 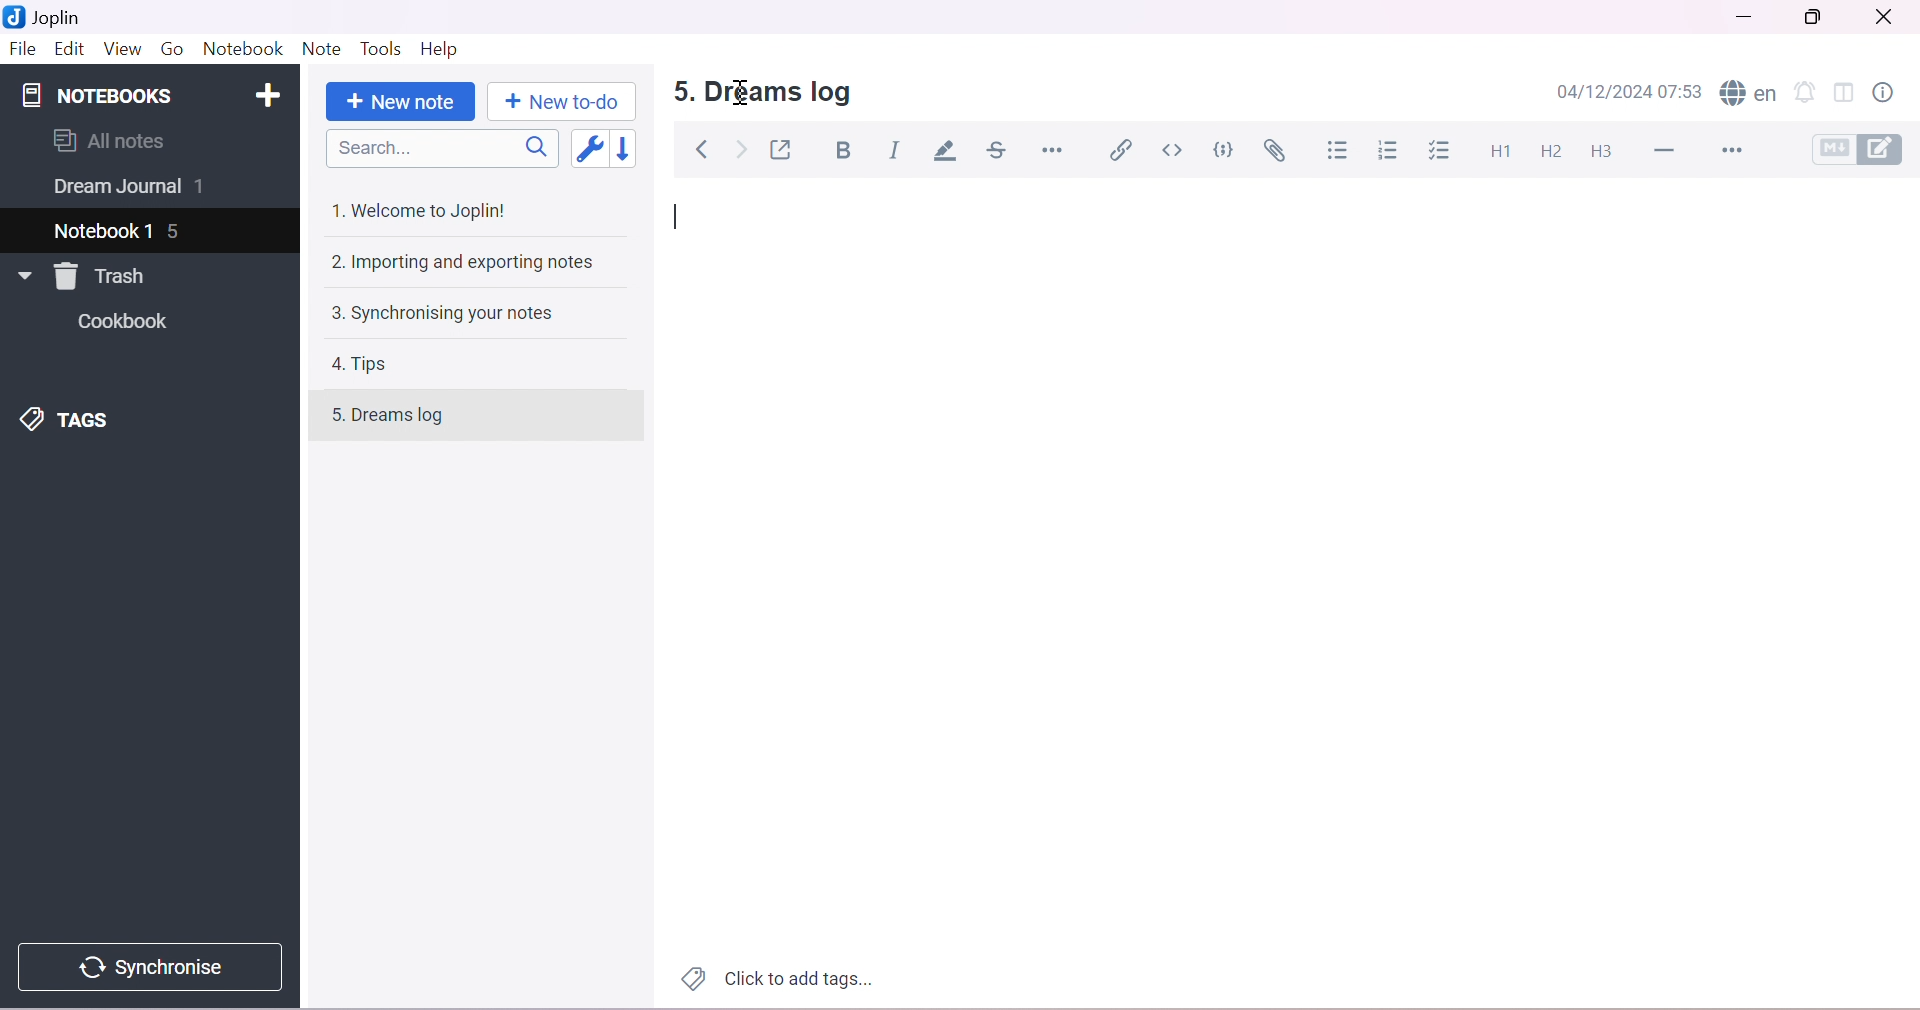 I want to click on More, so click(x=1737, y=152).